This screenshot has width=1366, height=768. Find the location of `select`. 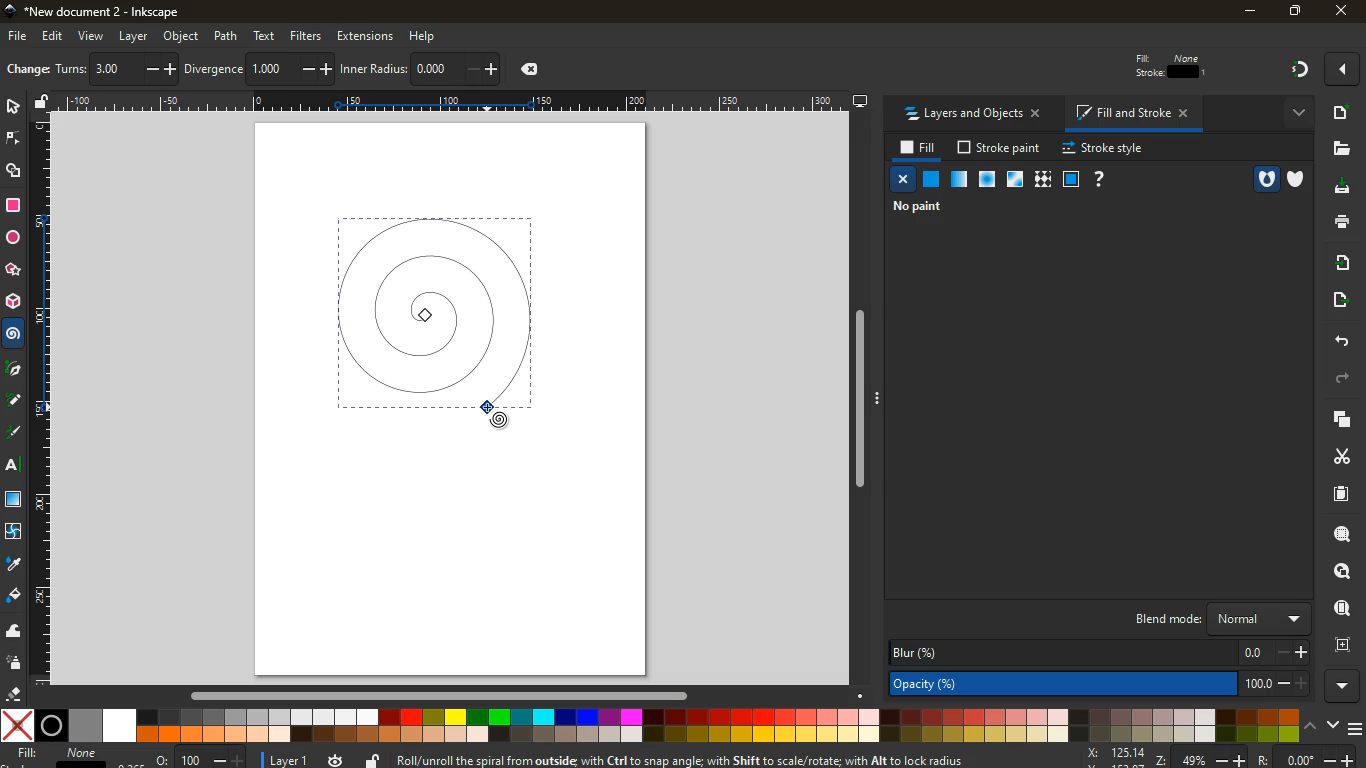

select is located at coordinates (13, 106).